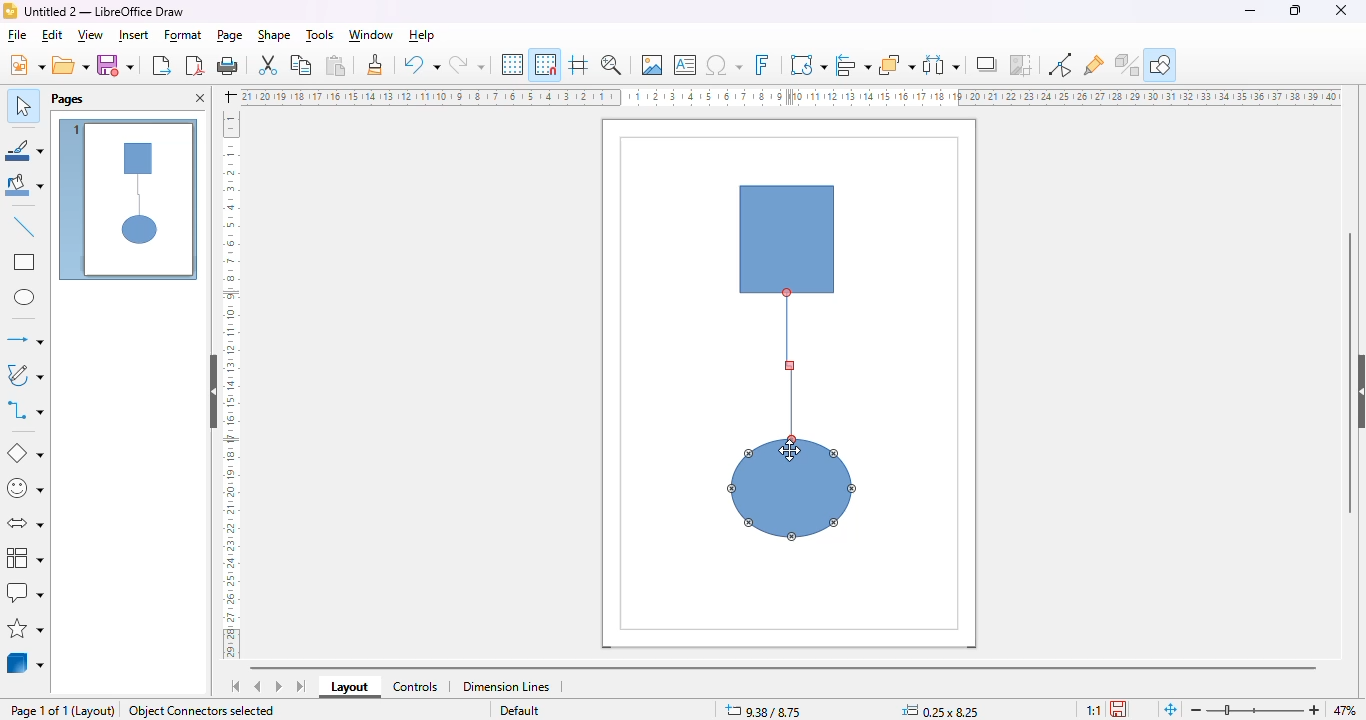 Image resolution: width=1366 pixels, height=720 pixels. What do you see at coordinates (133, 35) in the screenshot?
I see `insert` at bounding box center [133, 35].